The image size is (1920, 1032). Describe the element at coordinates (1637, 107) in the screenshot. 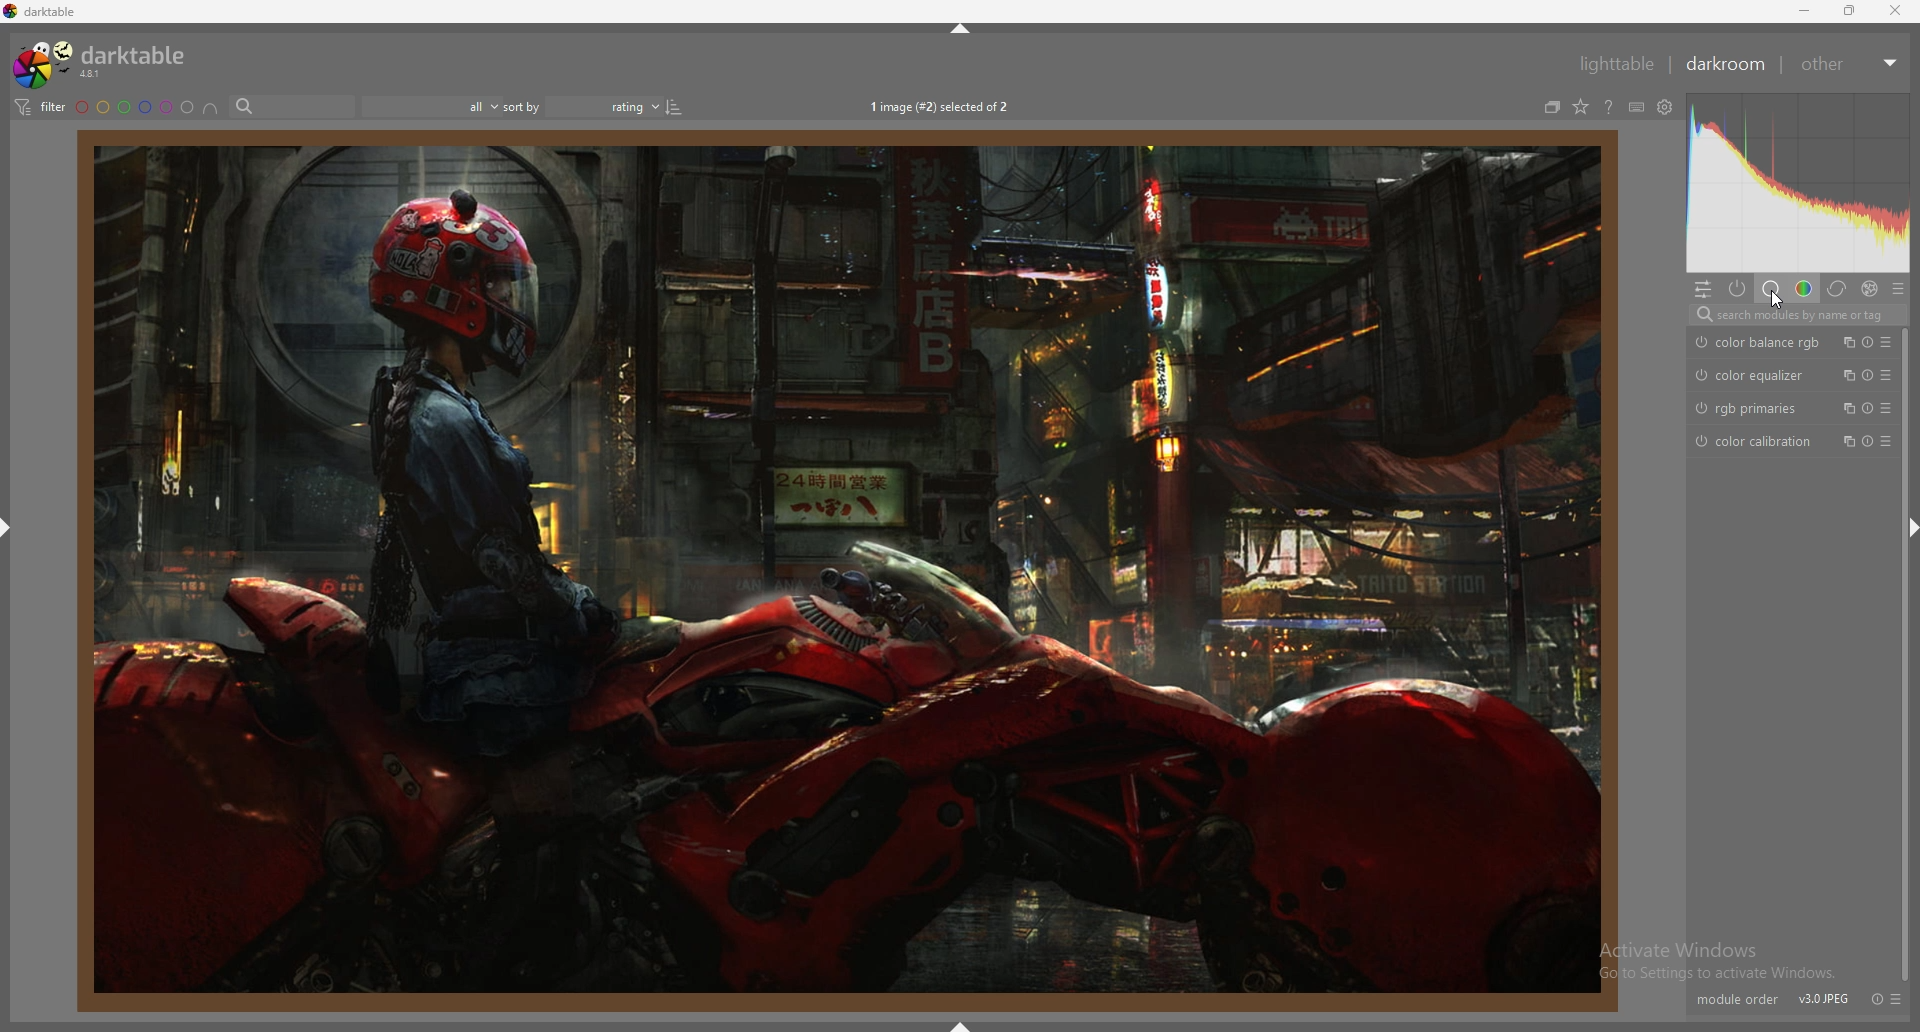

I see `shortcuts` at that location.